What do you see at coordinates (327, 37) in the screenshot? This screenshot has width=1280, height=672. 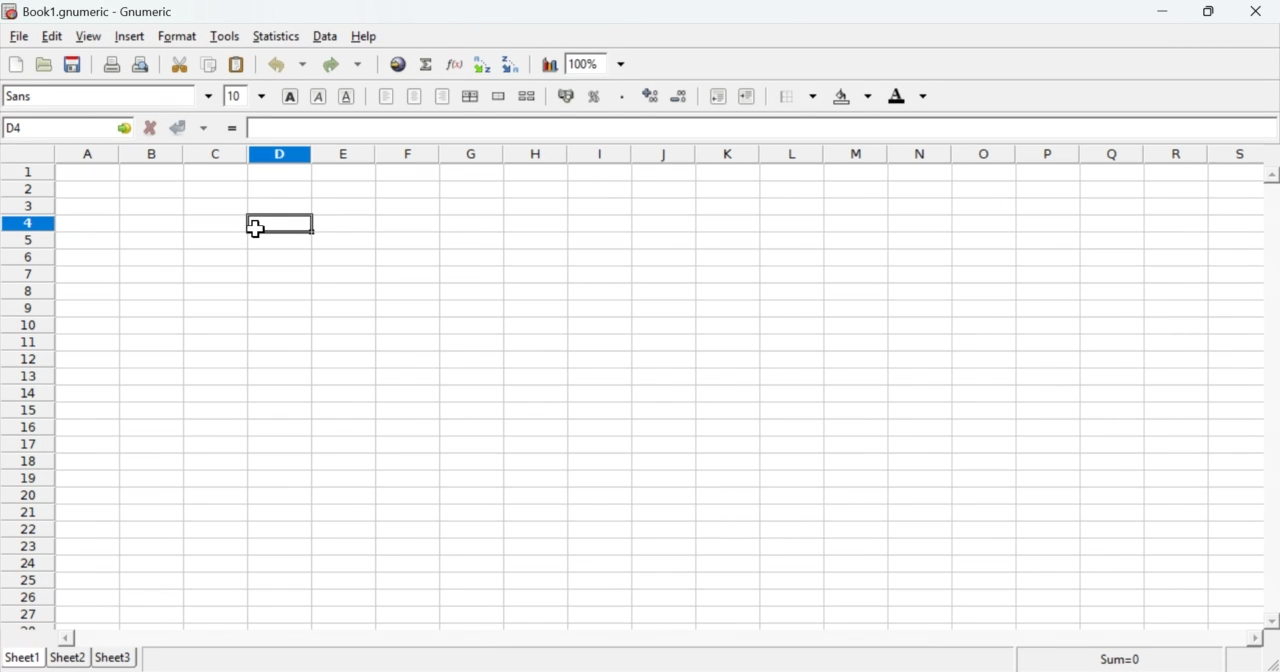 I see `Data` at bounding box center [327, 37].